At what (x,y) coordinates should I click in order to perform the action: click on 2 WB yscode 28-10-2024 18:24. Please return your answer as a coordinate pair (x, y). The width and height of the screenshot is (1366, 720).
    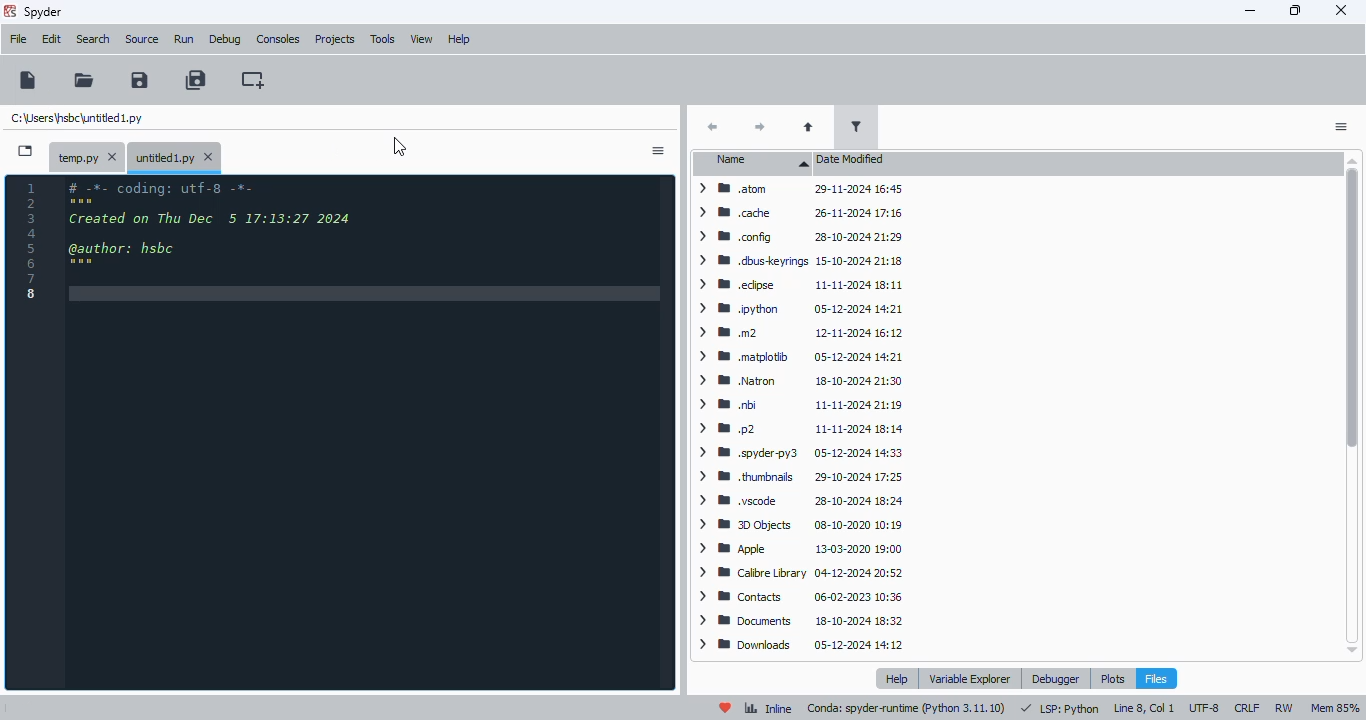
    Looking at the image, I should click on (798, 502).